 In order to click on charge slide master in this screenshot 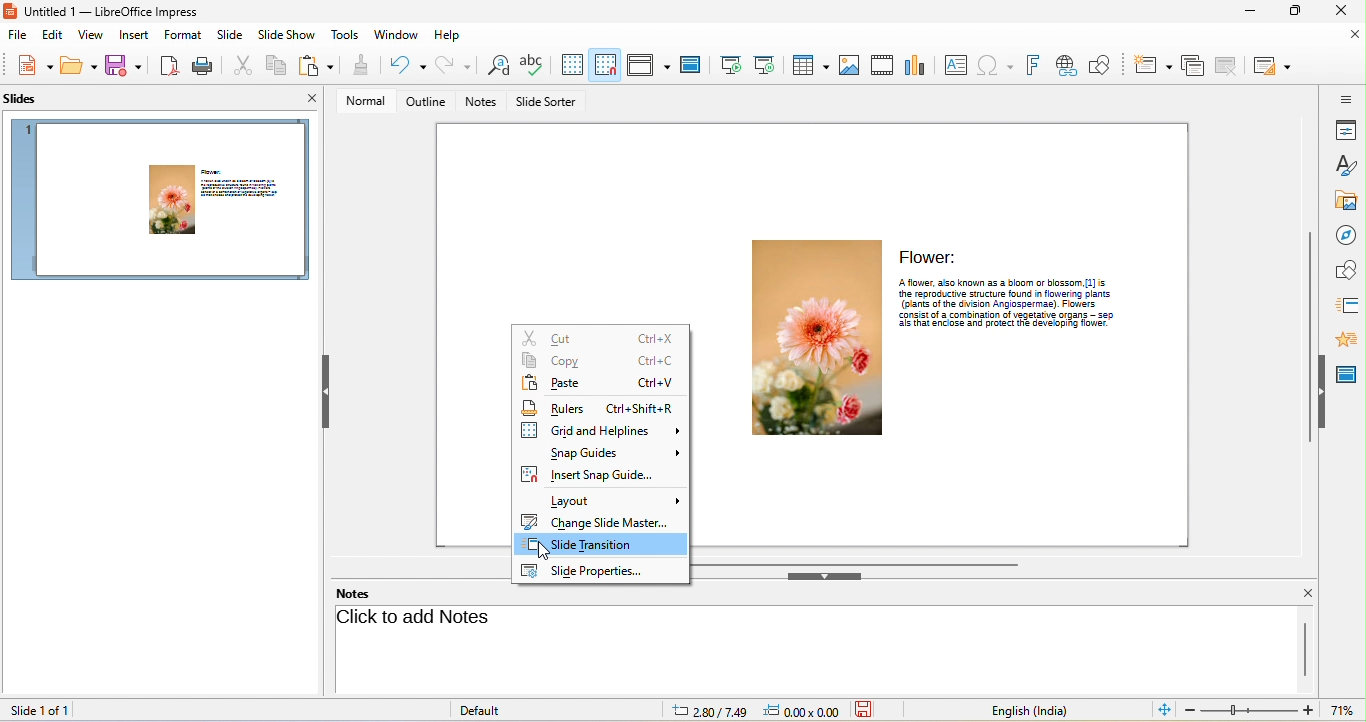, I will do `click(599, 521)`.